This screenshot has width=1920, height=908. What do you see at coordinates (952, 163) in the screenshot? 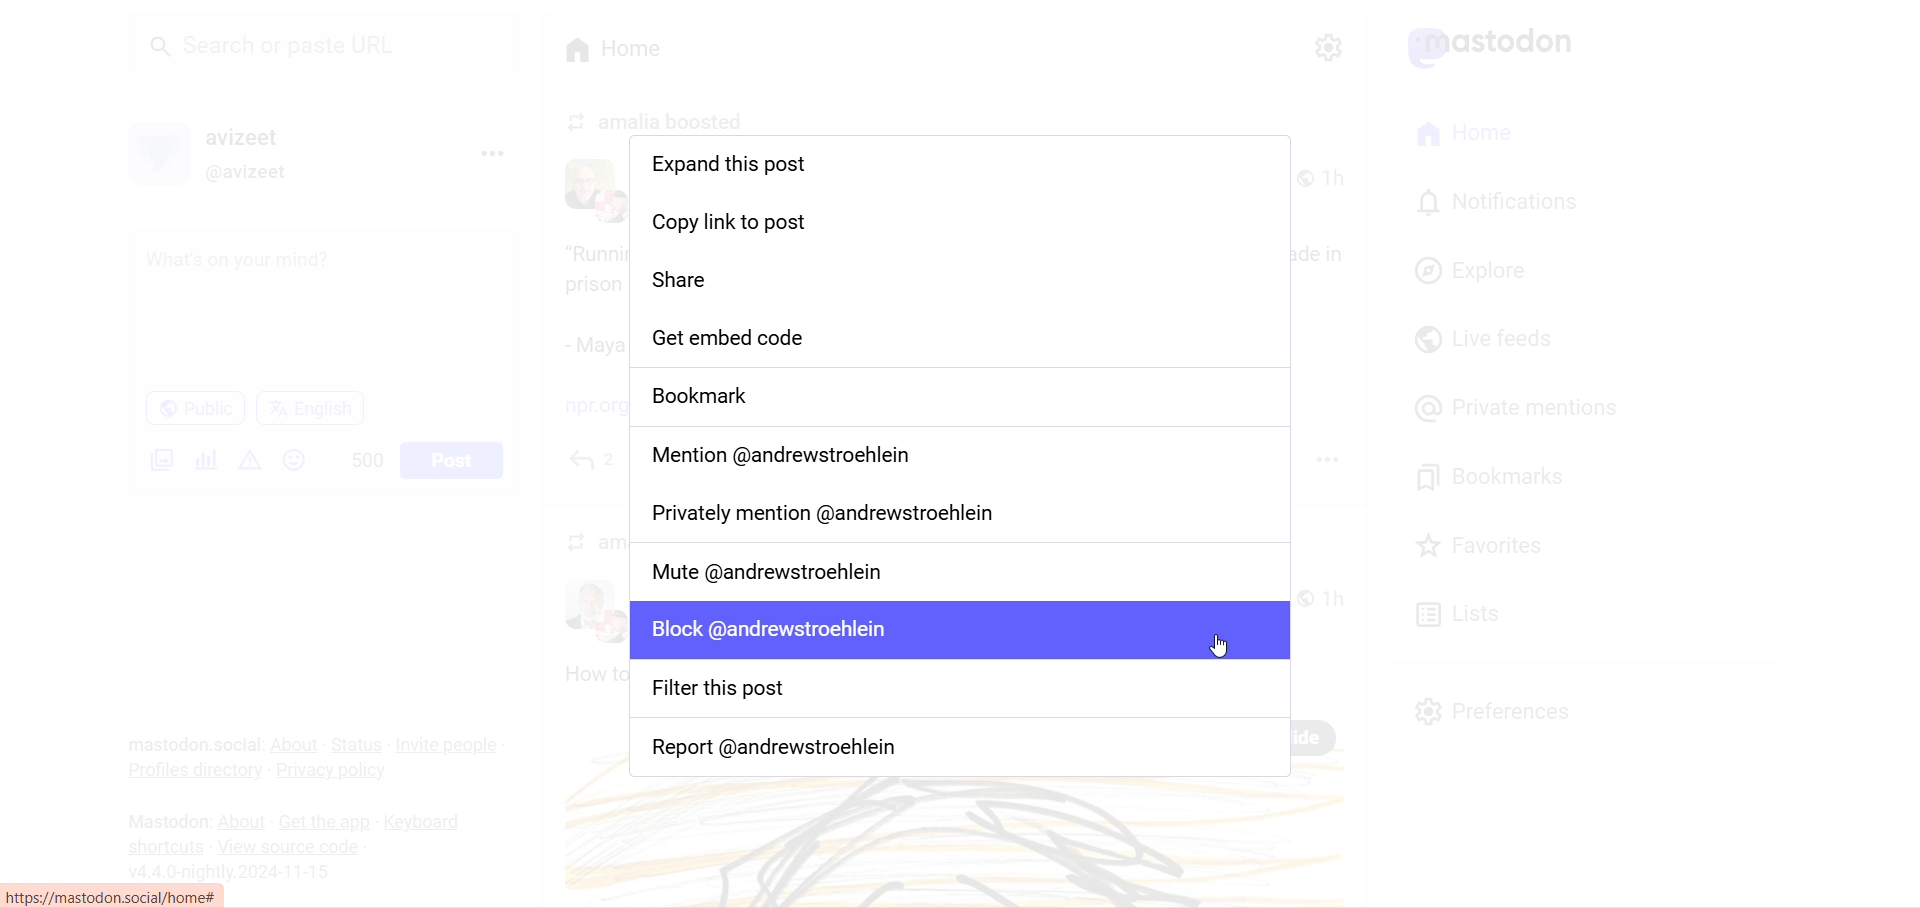
I see `Expand this post` at bounding box center [952, 163].